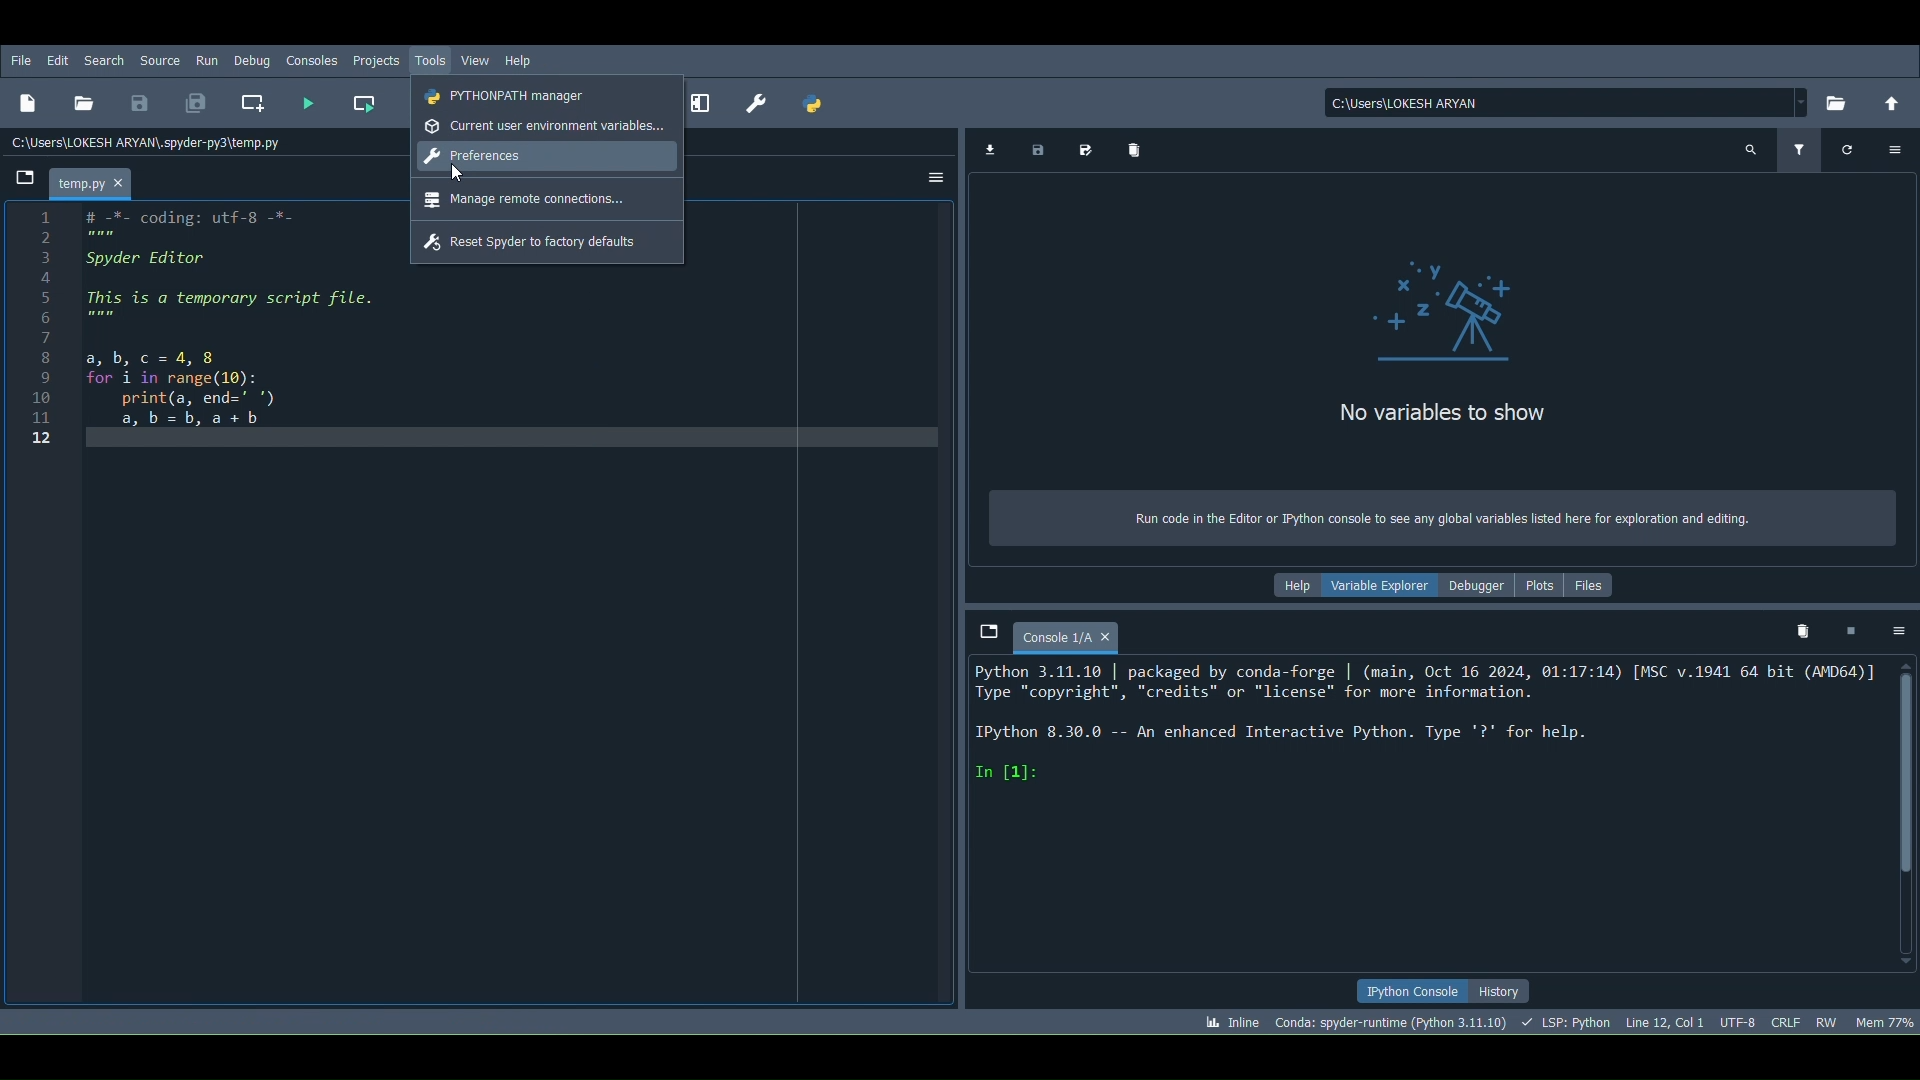 The width and height of the screenshot is (1920, 1080). What do you see at coordinates (27, 101) in the screenshot?
I see `New file (Ctrl + N)` at bounding box center [27, 101].